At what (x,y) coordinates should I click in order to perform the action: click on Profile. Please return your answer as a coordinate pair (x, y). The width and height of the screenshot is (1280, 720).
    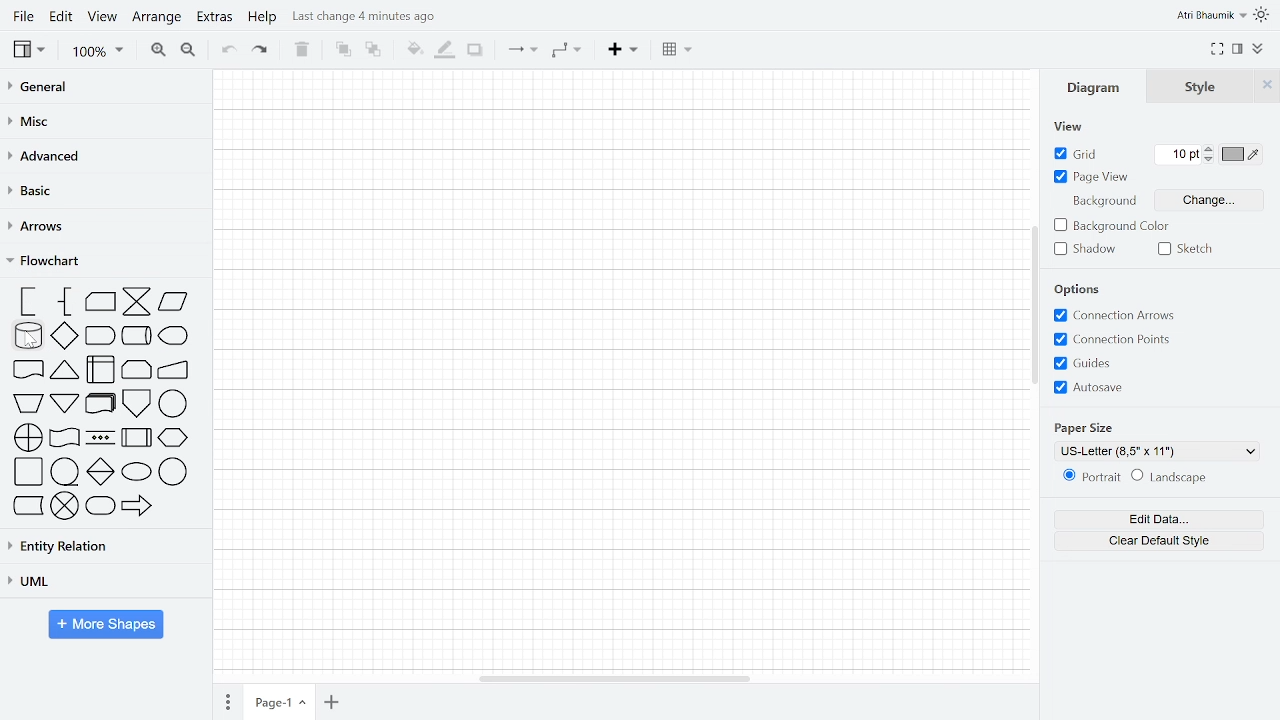
    Looking at the image, I should click on (1210, 15).